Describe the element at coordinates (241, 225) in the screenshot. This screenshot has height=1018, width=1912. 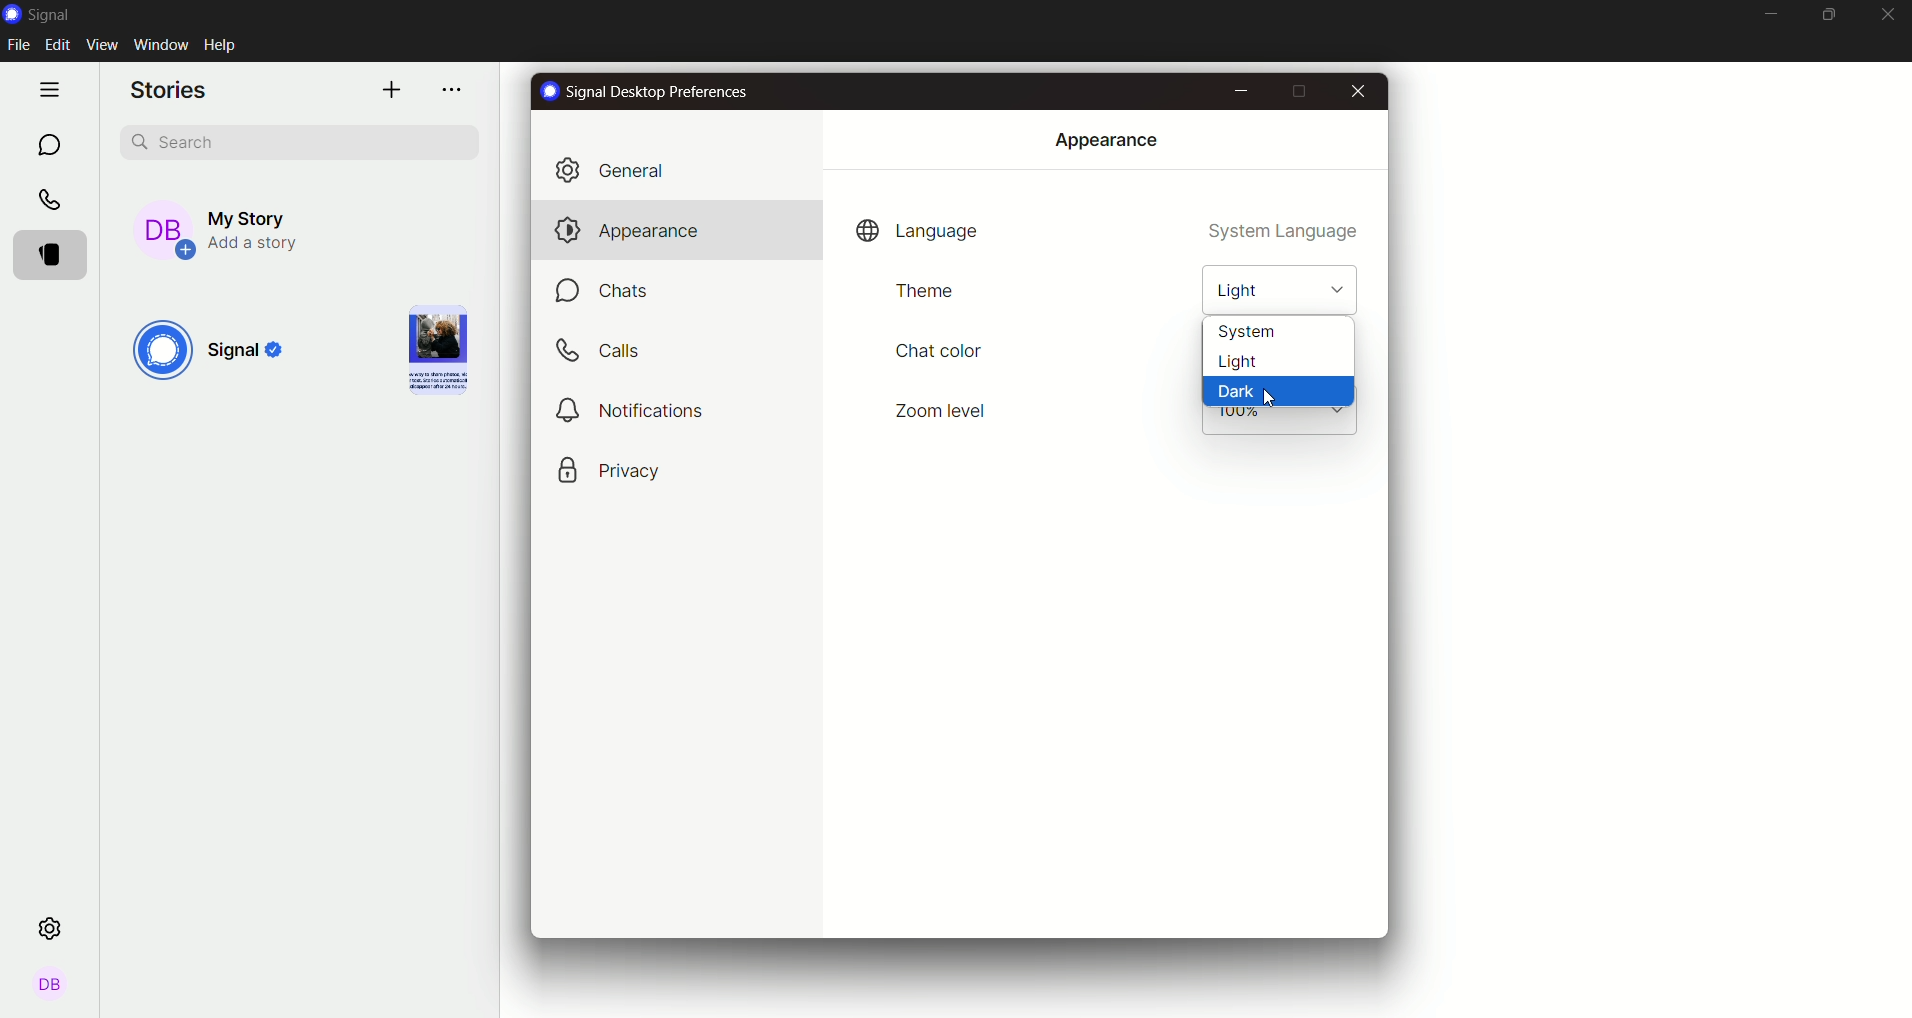
I see `my story` at that location.